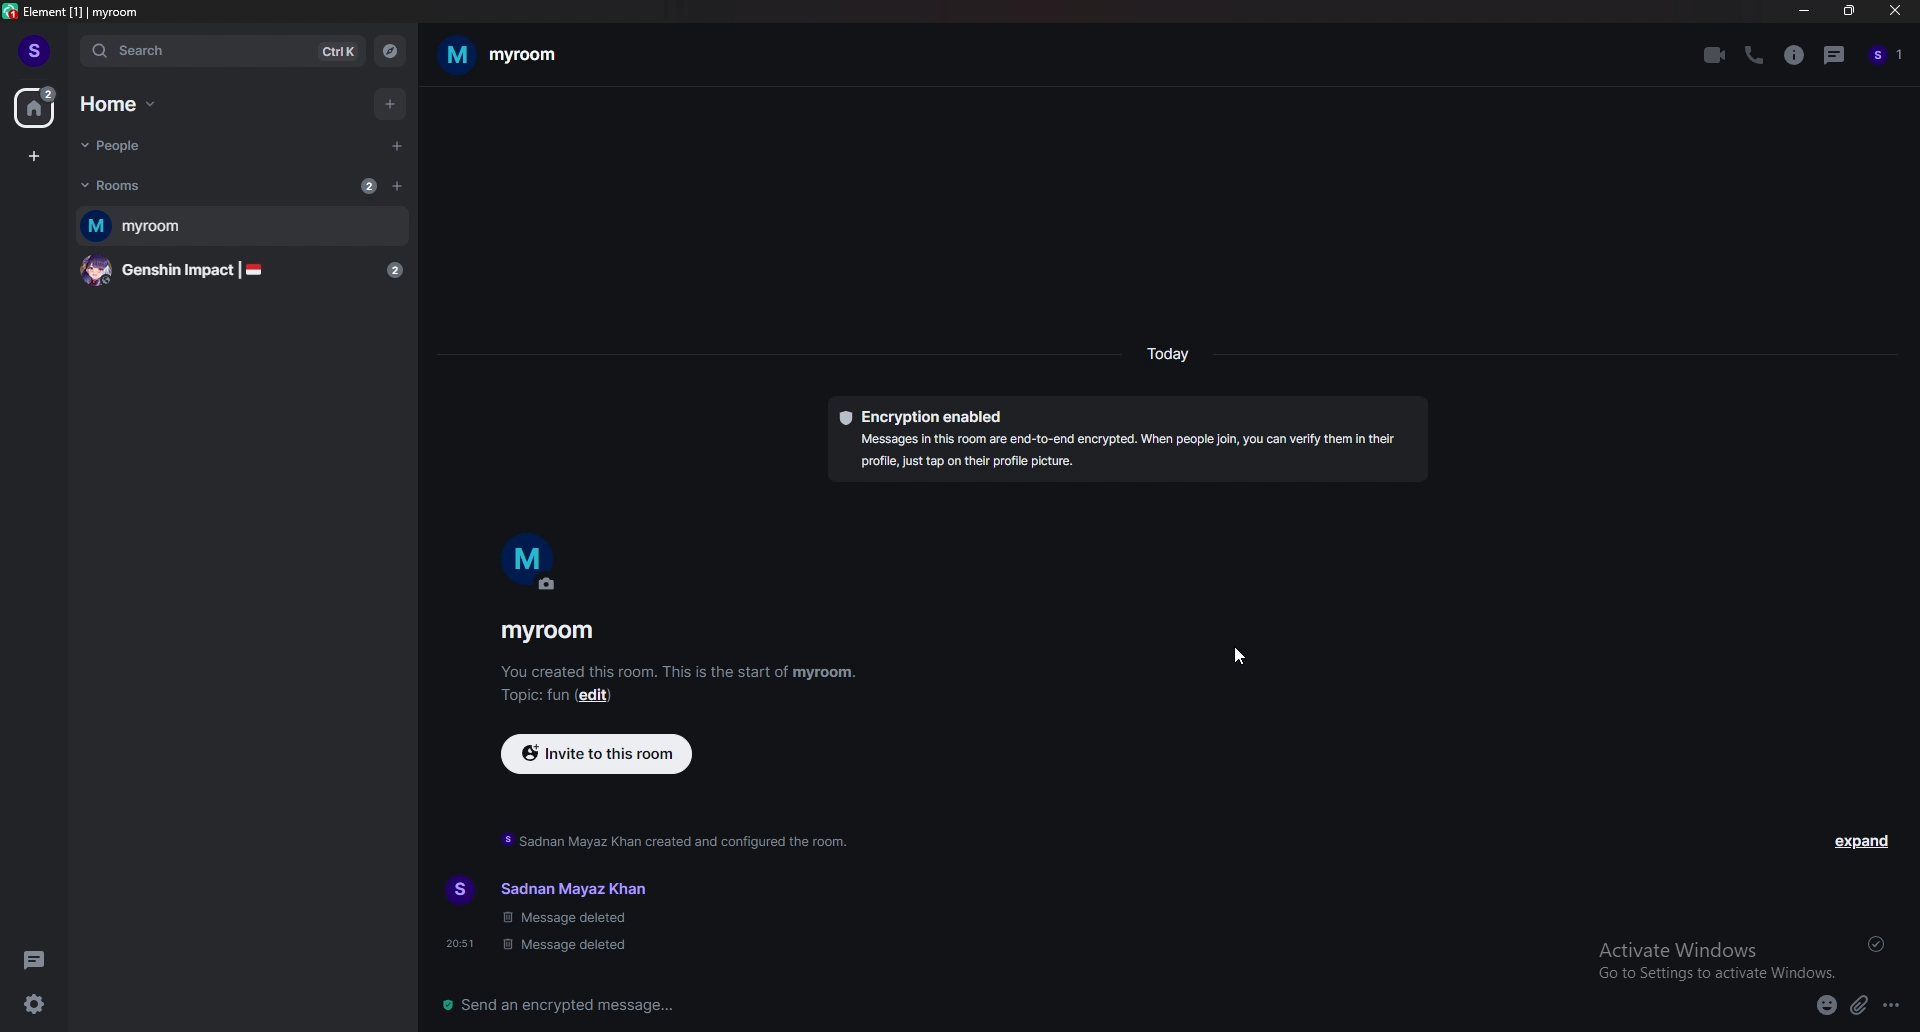  What do you see at coordinates (547, 629) in the screenshot?
I see `myroom` at bounding box center [547, 629].